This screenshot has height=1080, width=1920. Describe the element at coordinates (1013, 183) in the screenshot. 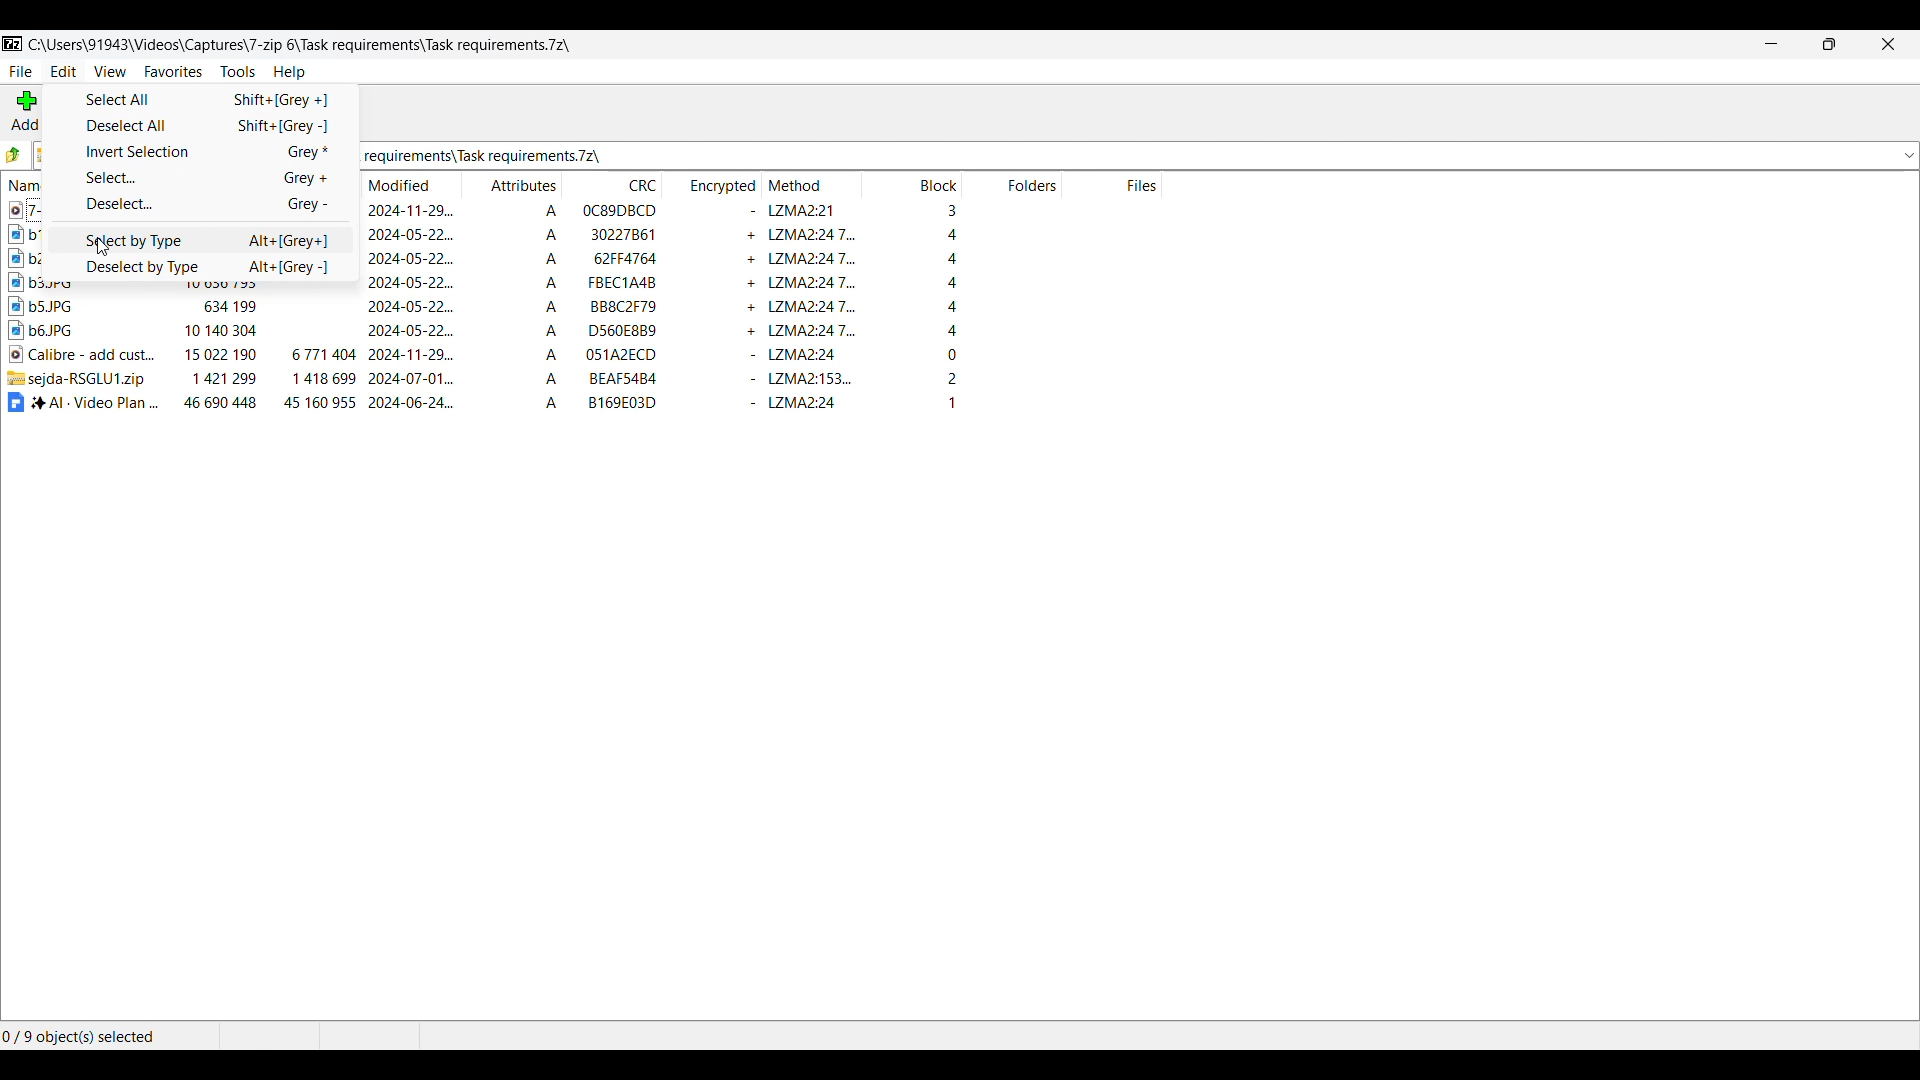

I see `Folder column` at that location.